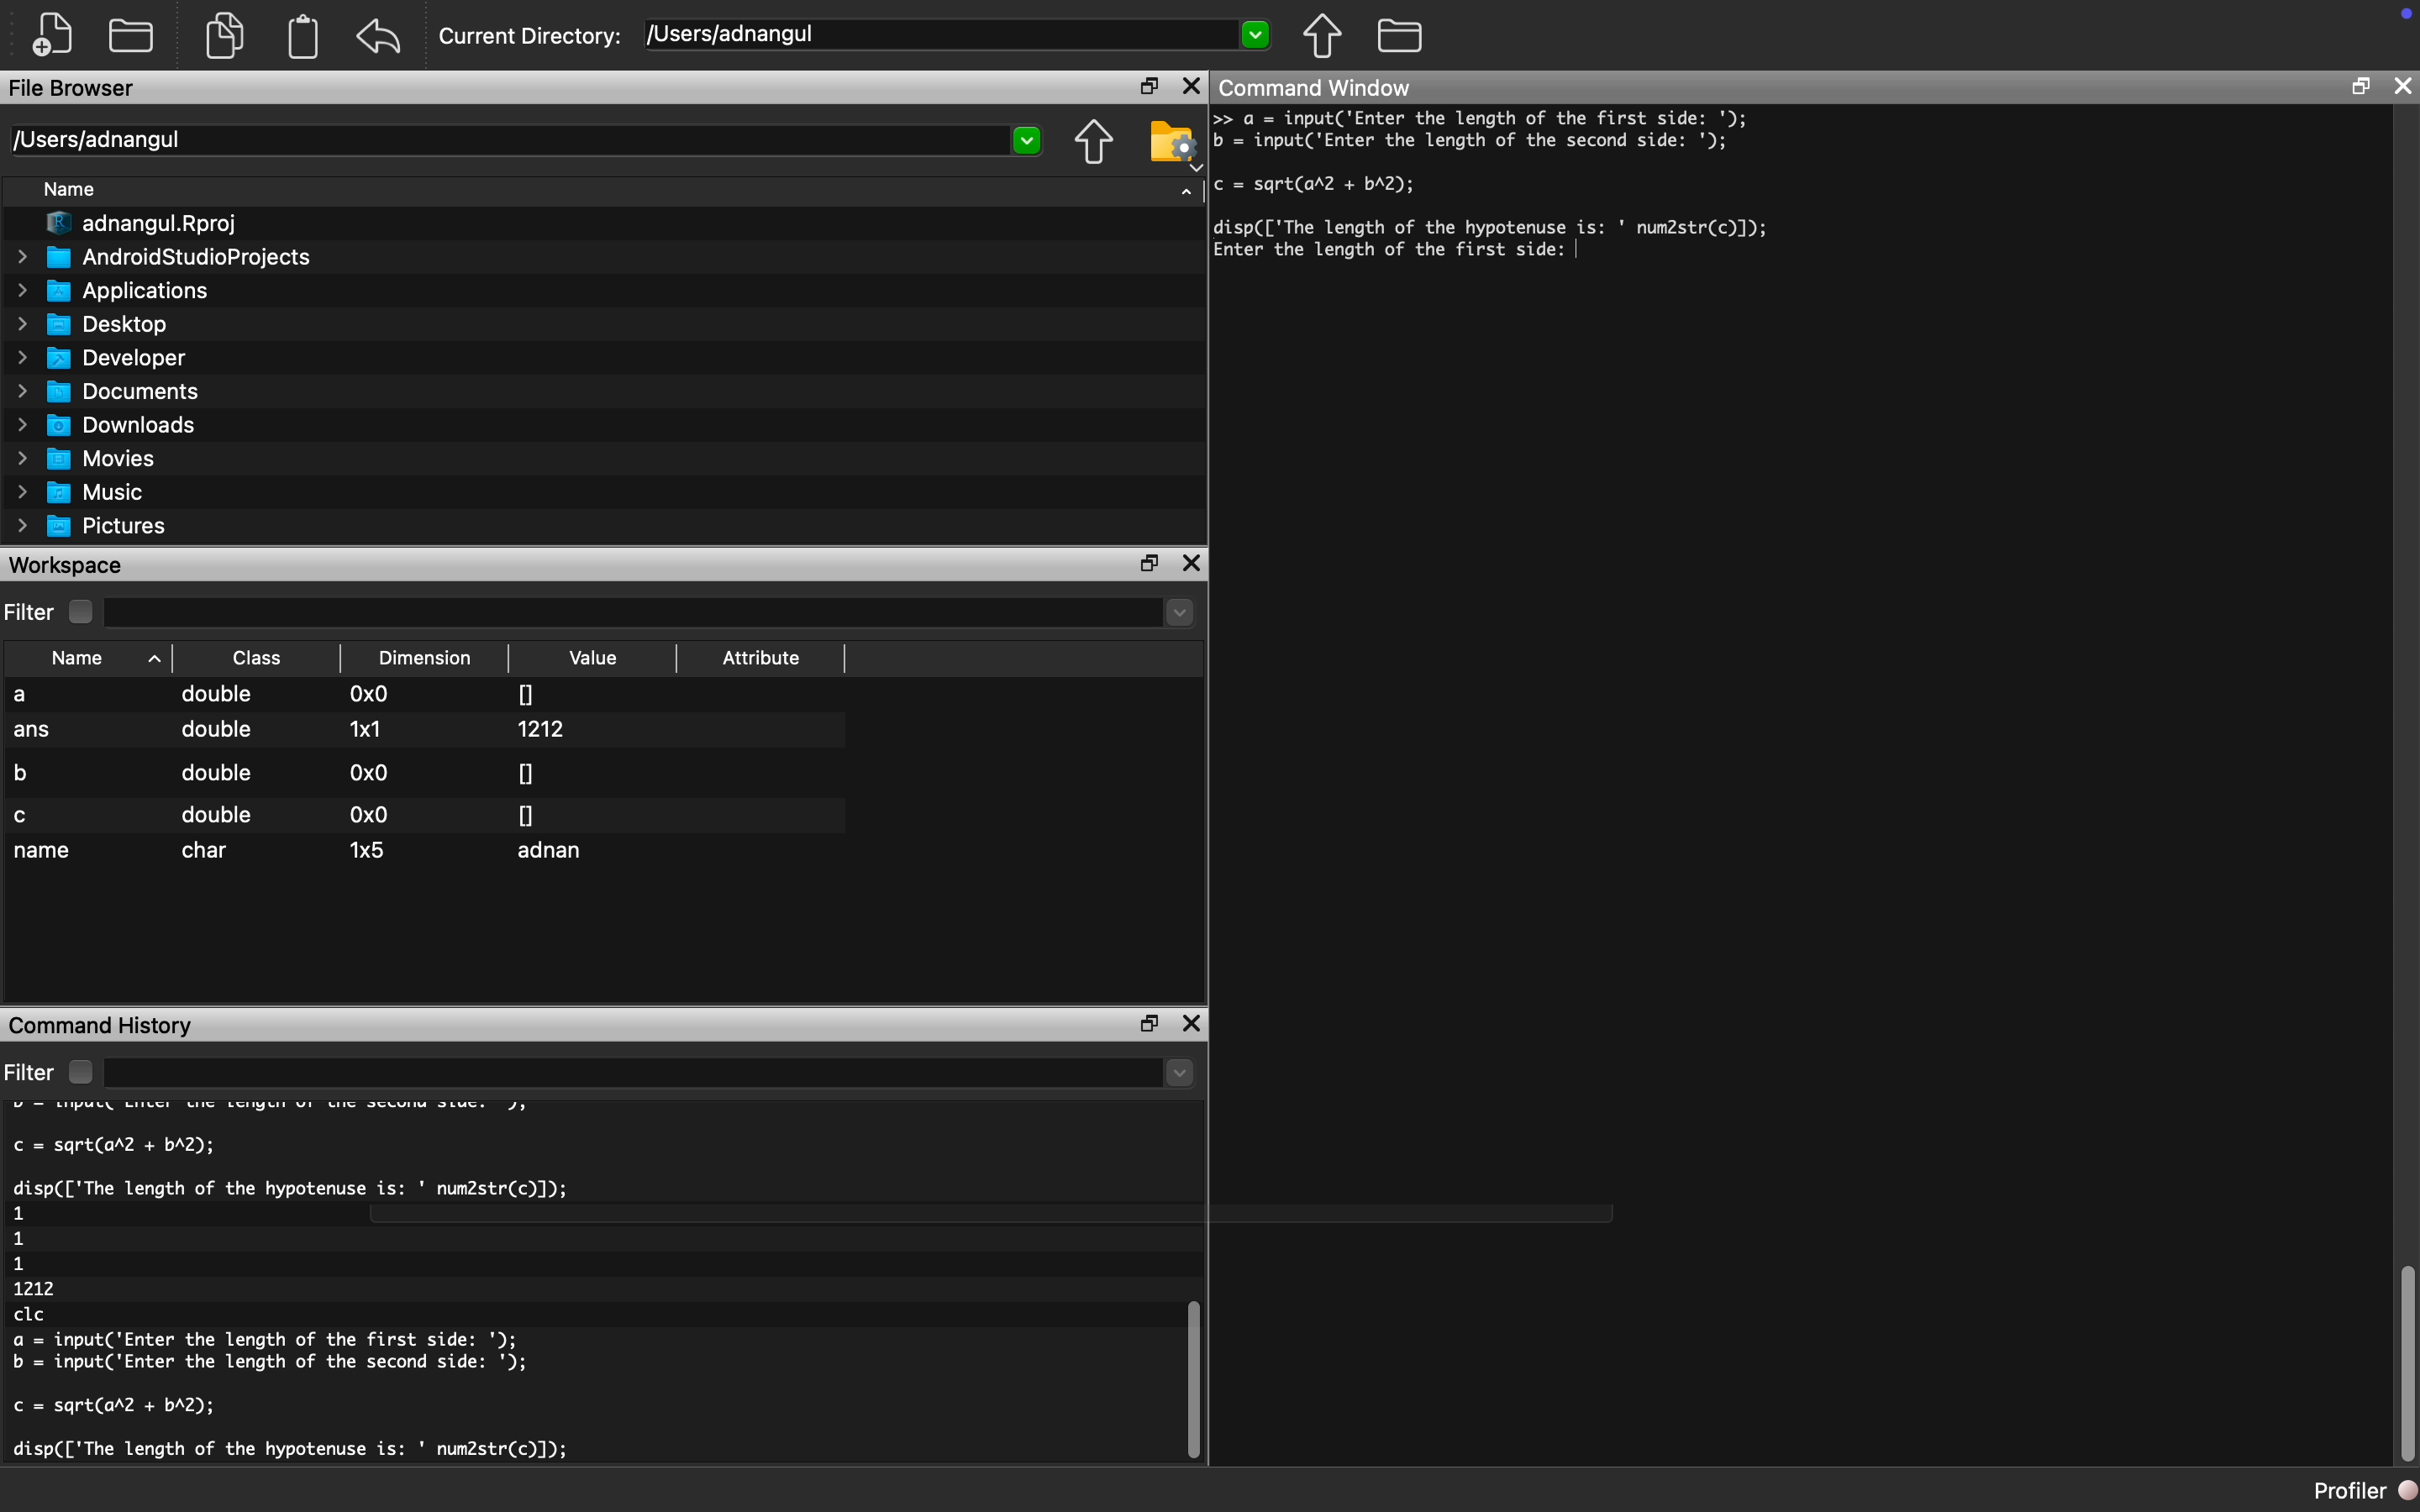 The width and height of the screenshot is (2420, 1512). What do you see at coordinates (2405, 85) in the screenshot?
I see `close` at bounding box center [2405, 85].